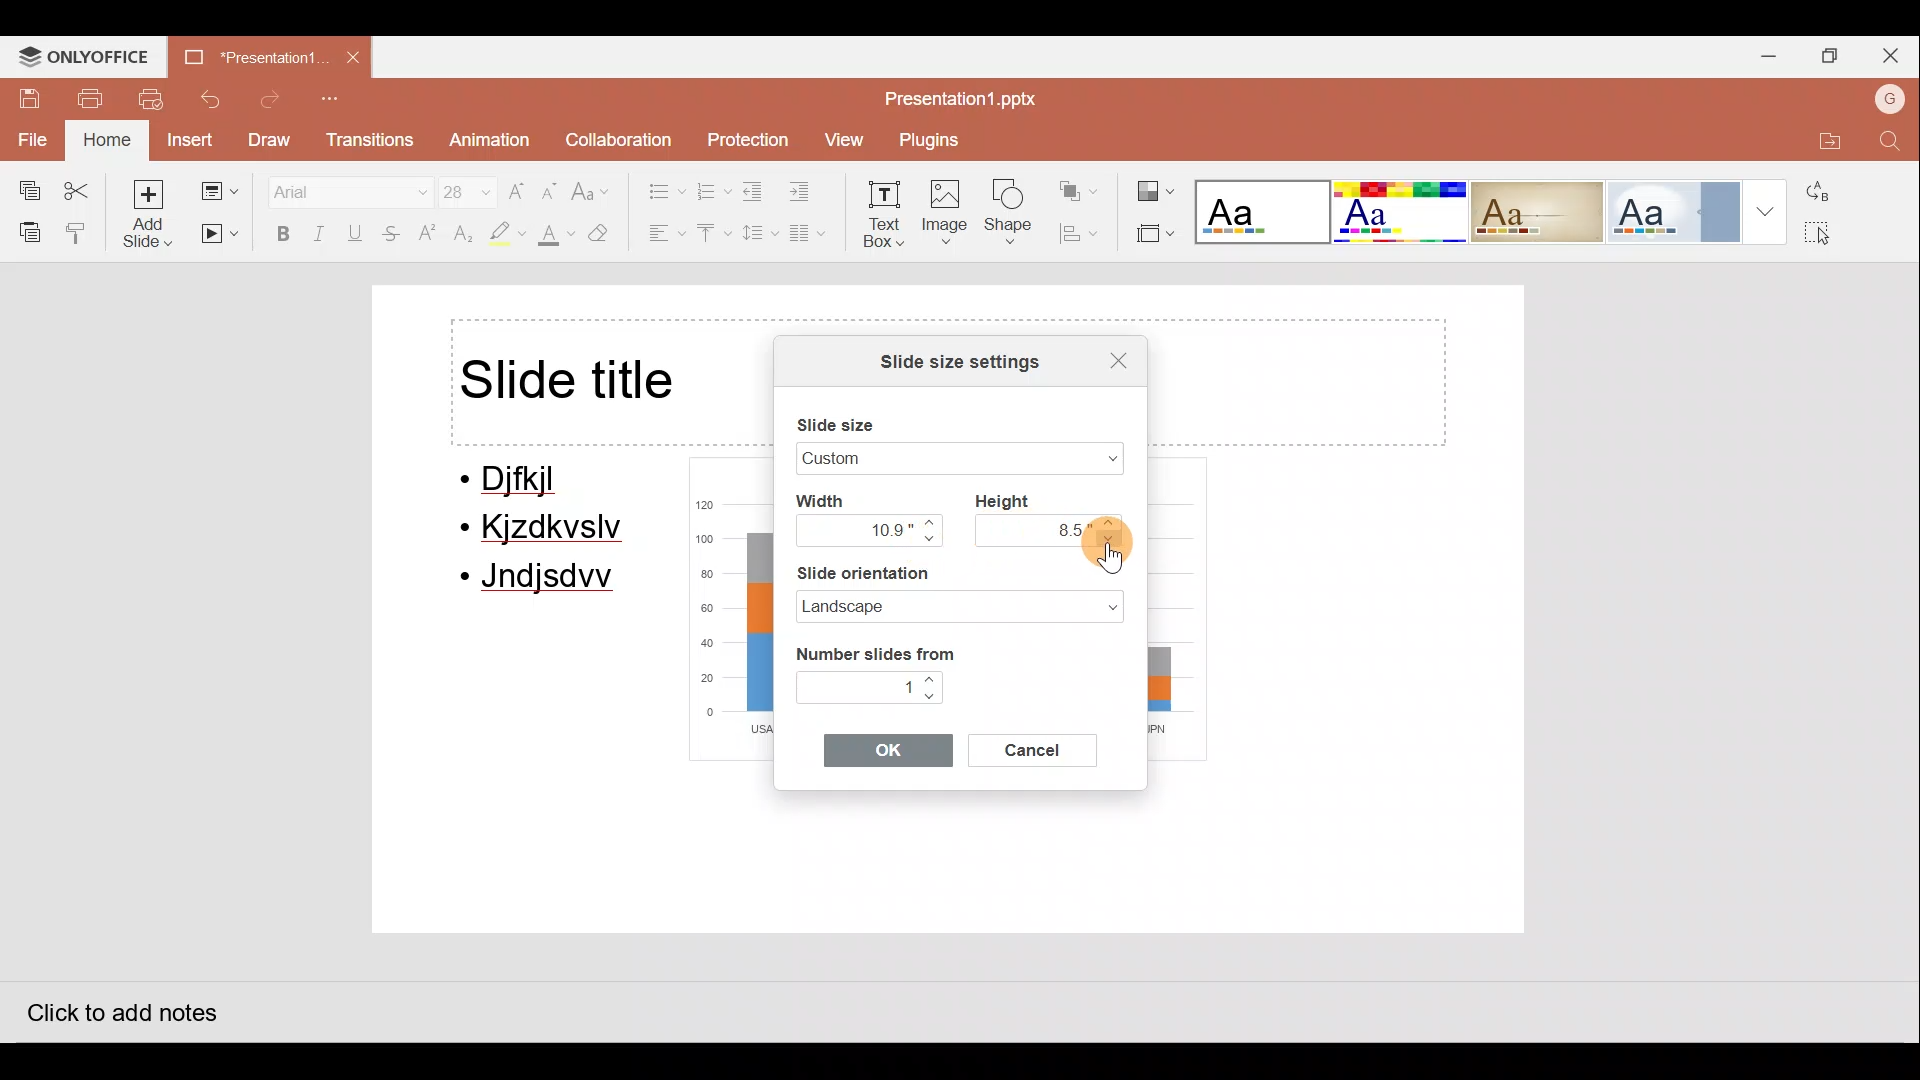 The width and height of the screenshot is (1920, 1080). I want to click on Decrease indent, so click(756, 191).